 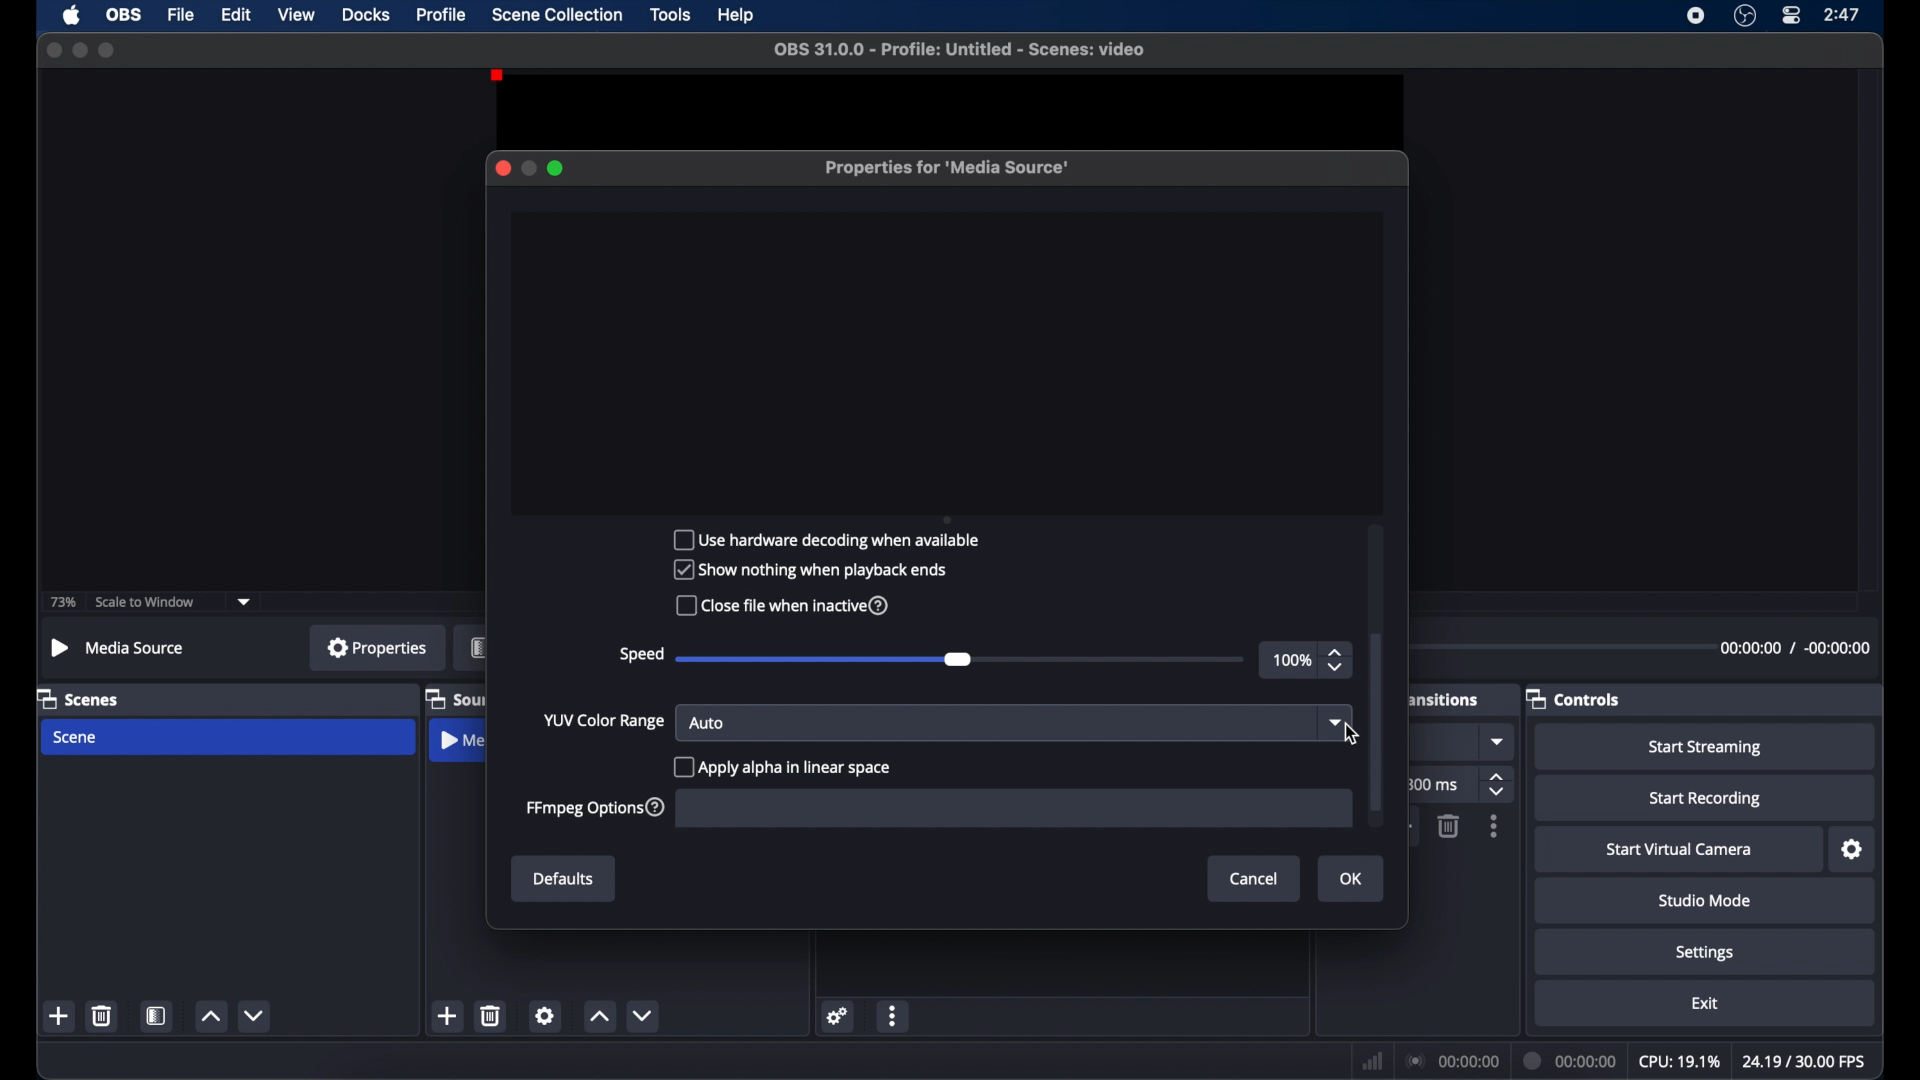 I want to click on docks, so click(x=366, y=15).